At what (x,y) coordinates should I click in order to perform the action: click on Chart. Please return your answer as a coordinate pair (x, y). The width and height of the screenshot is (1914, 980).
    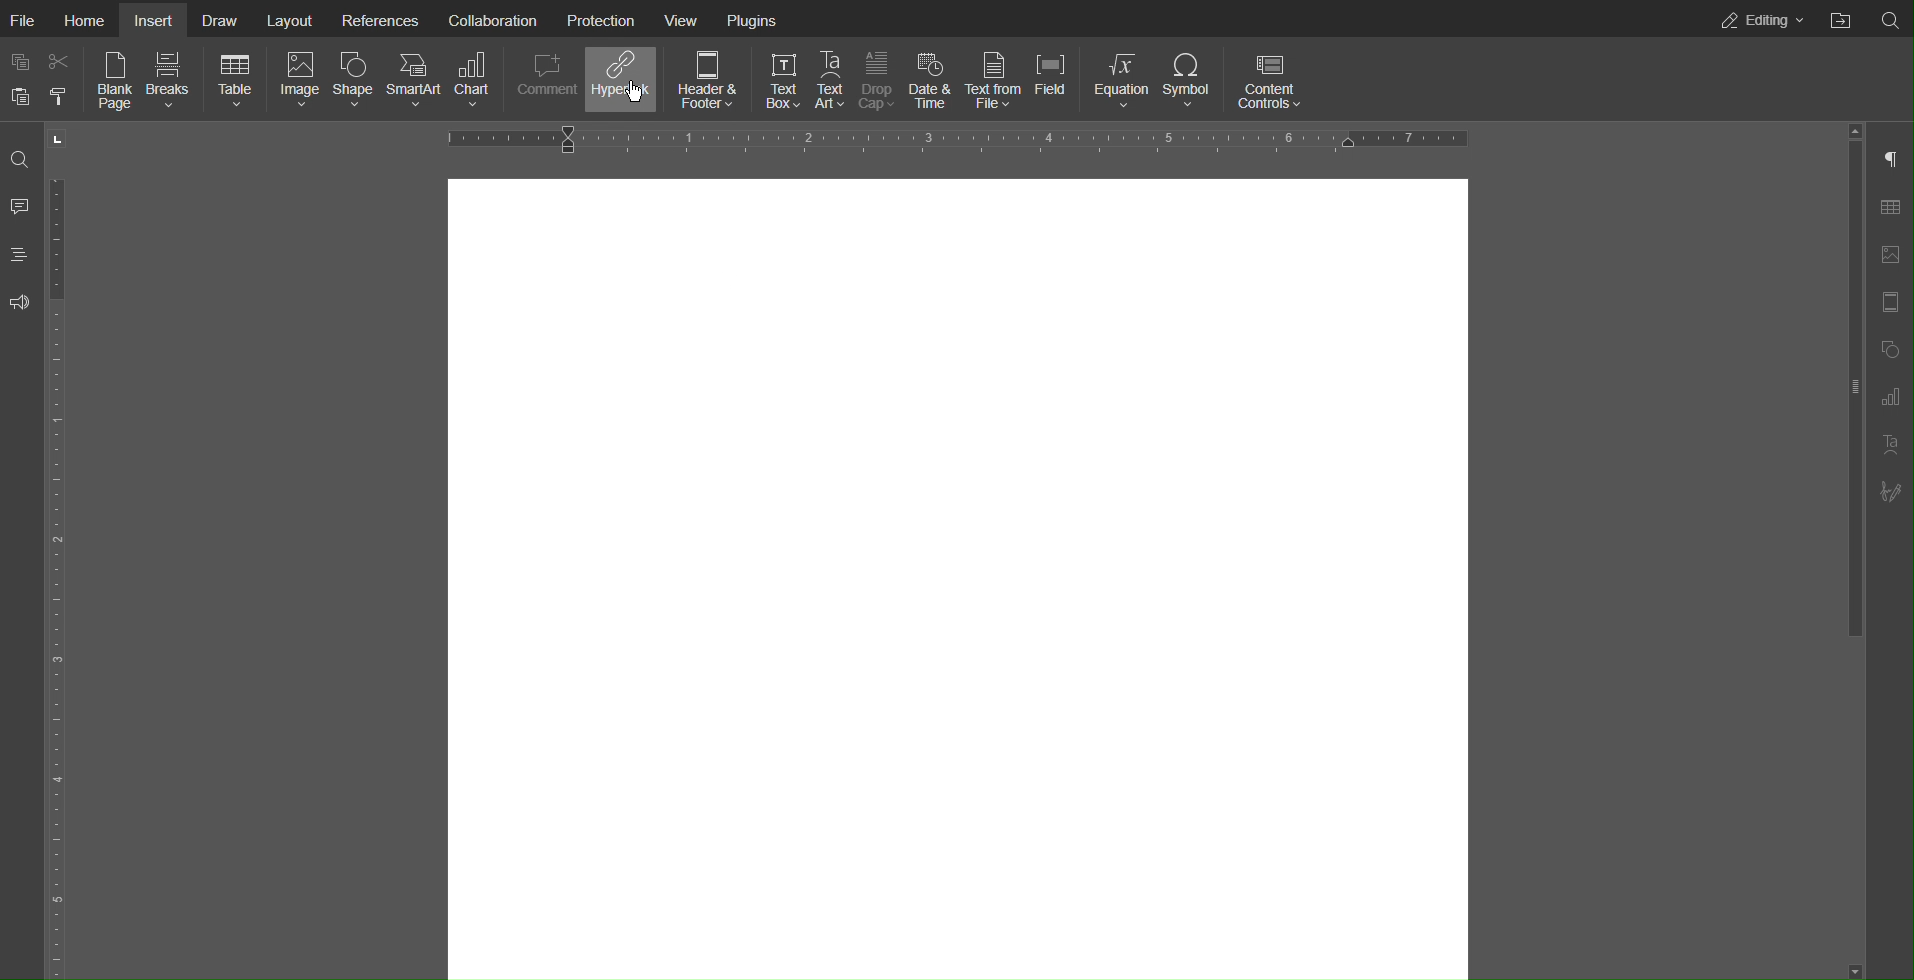
    Looking at the image, I should click on (474, 81).